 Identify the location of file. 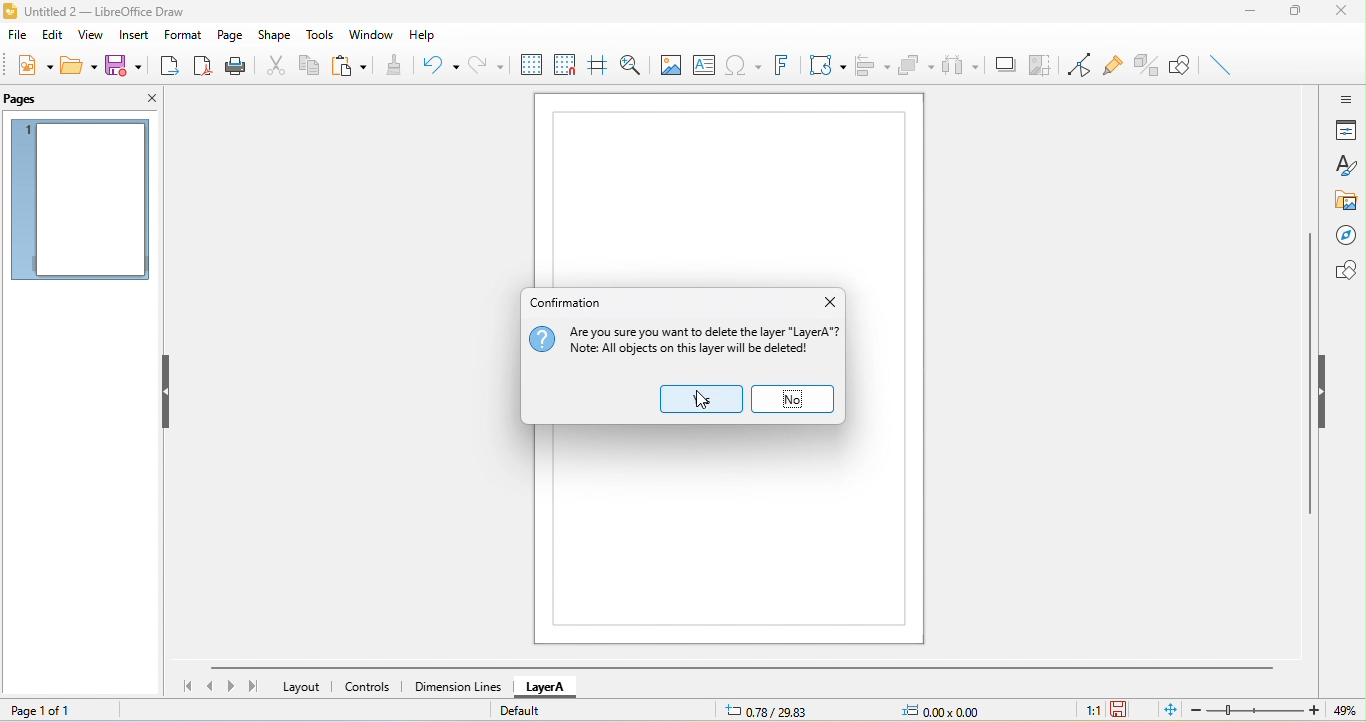
(19, 33).